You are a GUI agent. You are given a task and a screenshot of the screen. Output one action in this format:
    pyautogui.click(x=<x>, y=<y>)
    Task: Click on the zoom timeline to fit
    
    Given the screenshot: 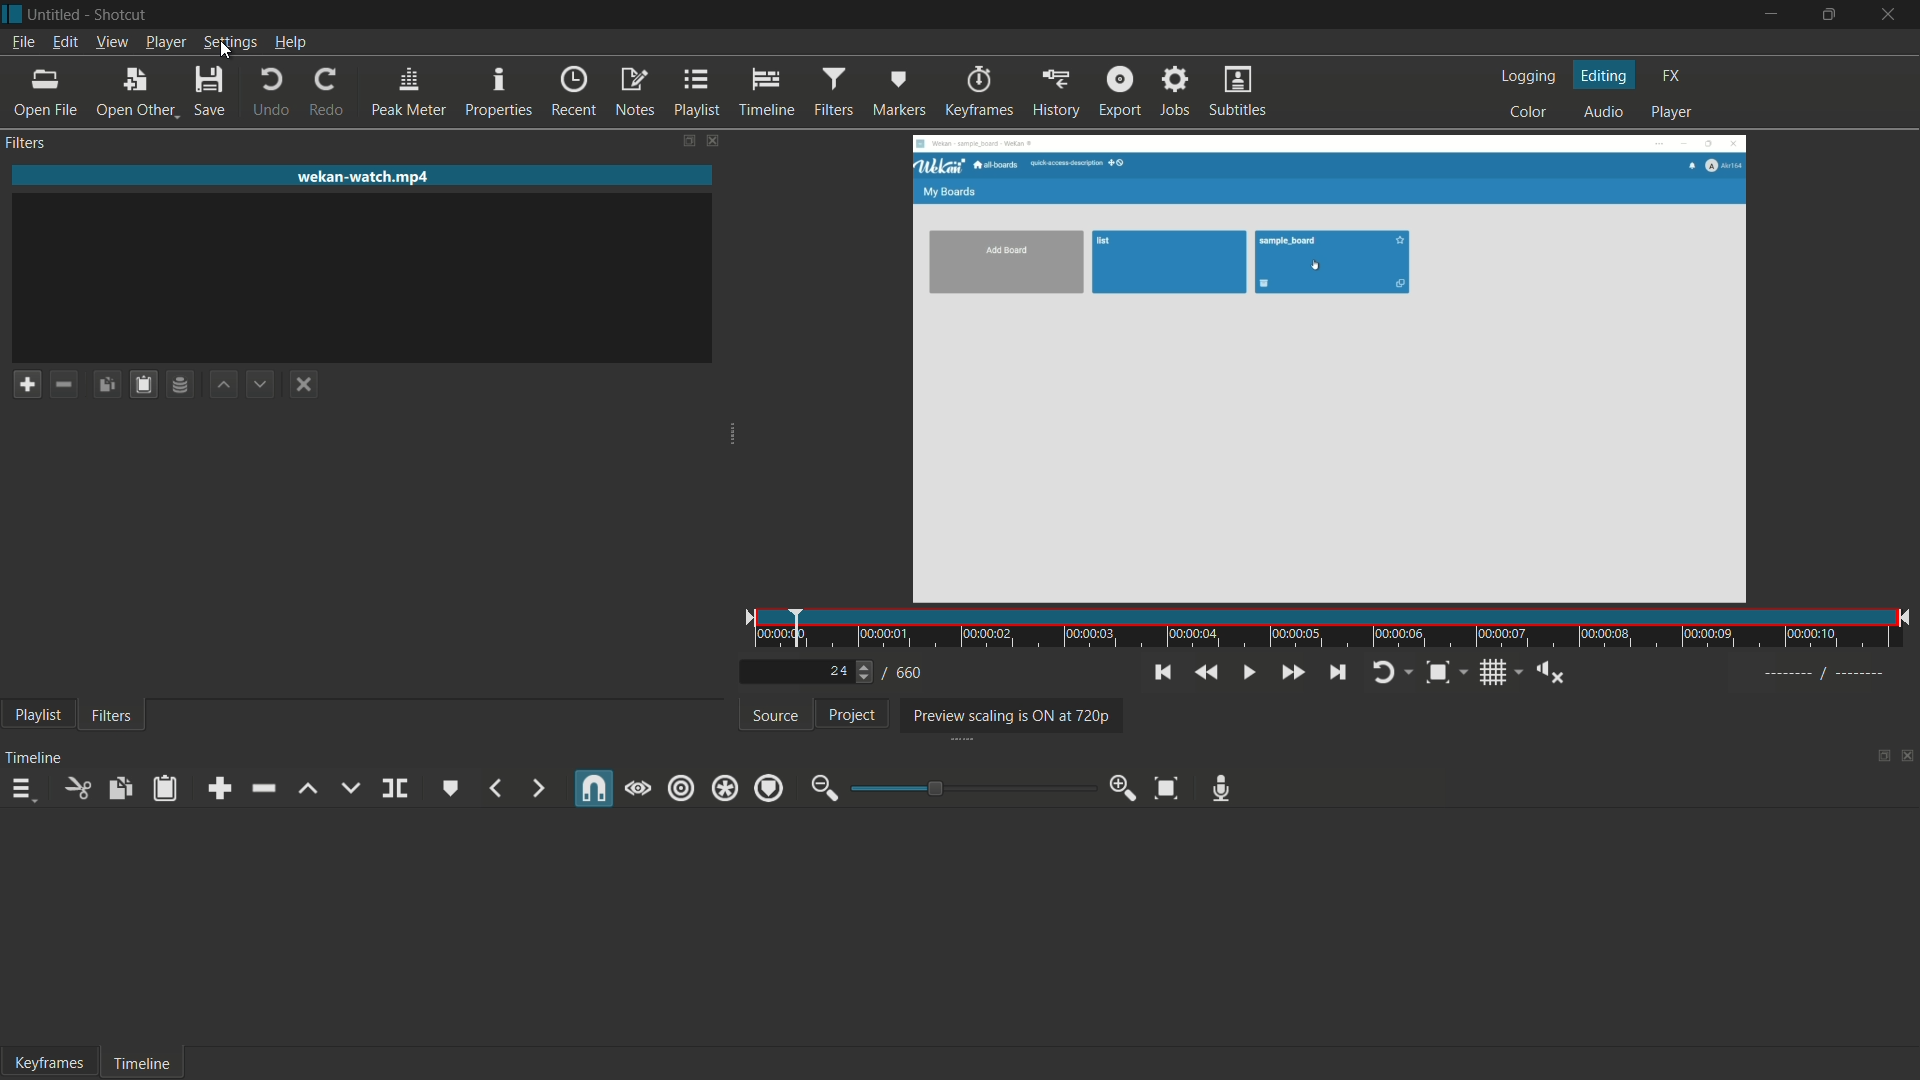 What is the action you would take?
    pyautogui.click(x=1168, y=787)
    